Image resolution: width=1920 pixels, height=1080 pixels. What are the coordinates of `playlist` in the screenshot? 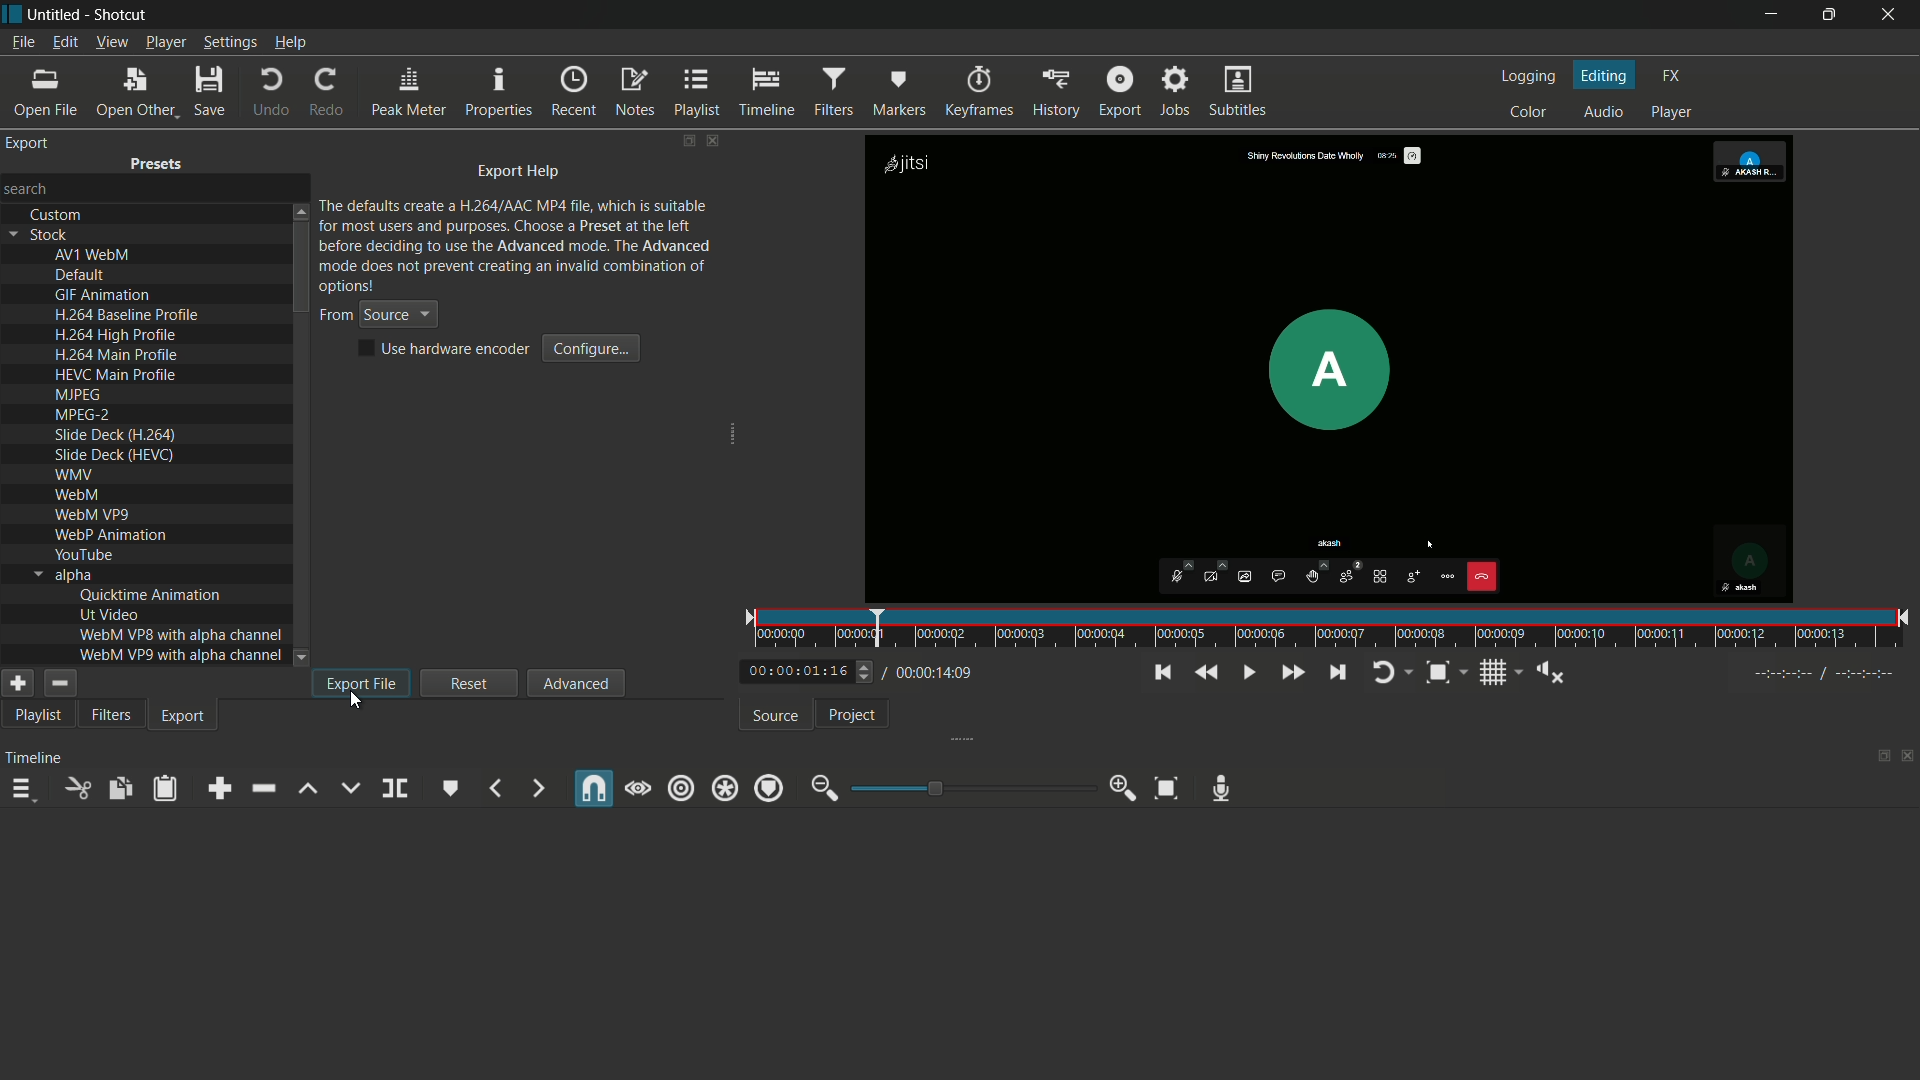 It's located at (695, 94).